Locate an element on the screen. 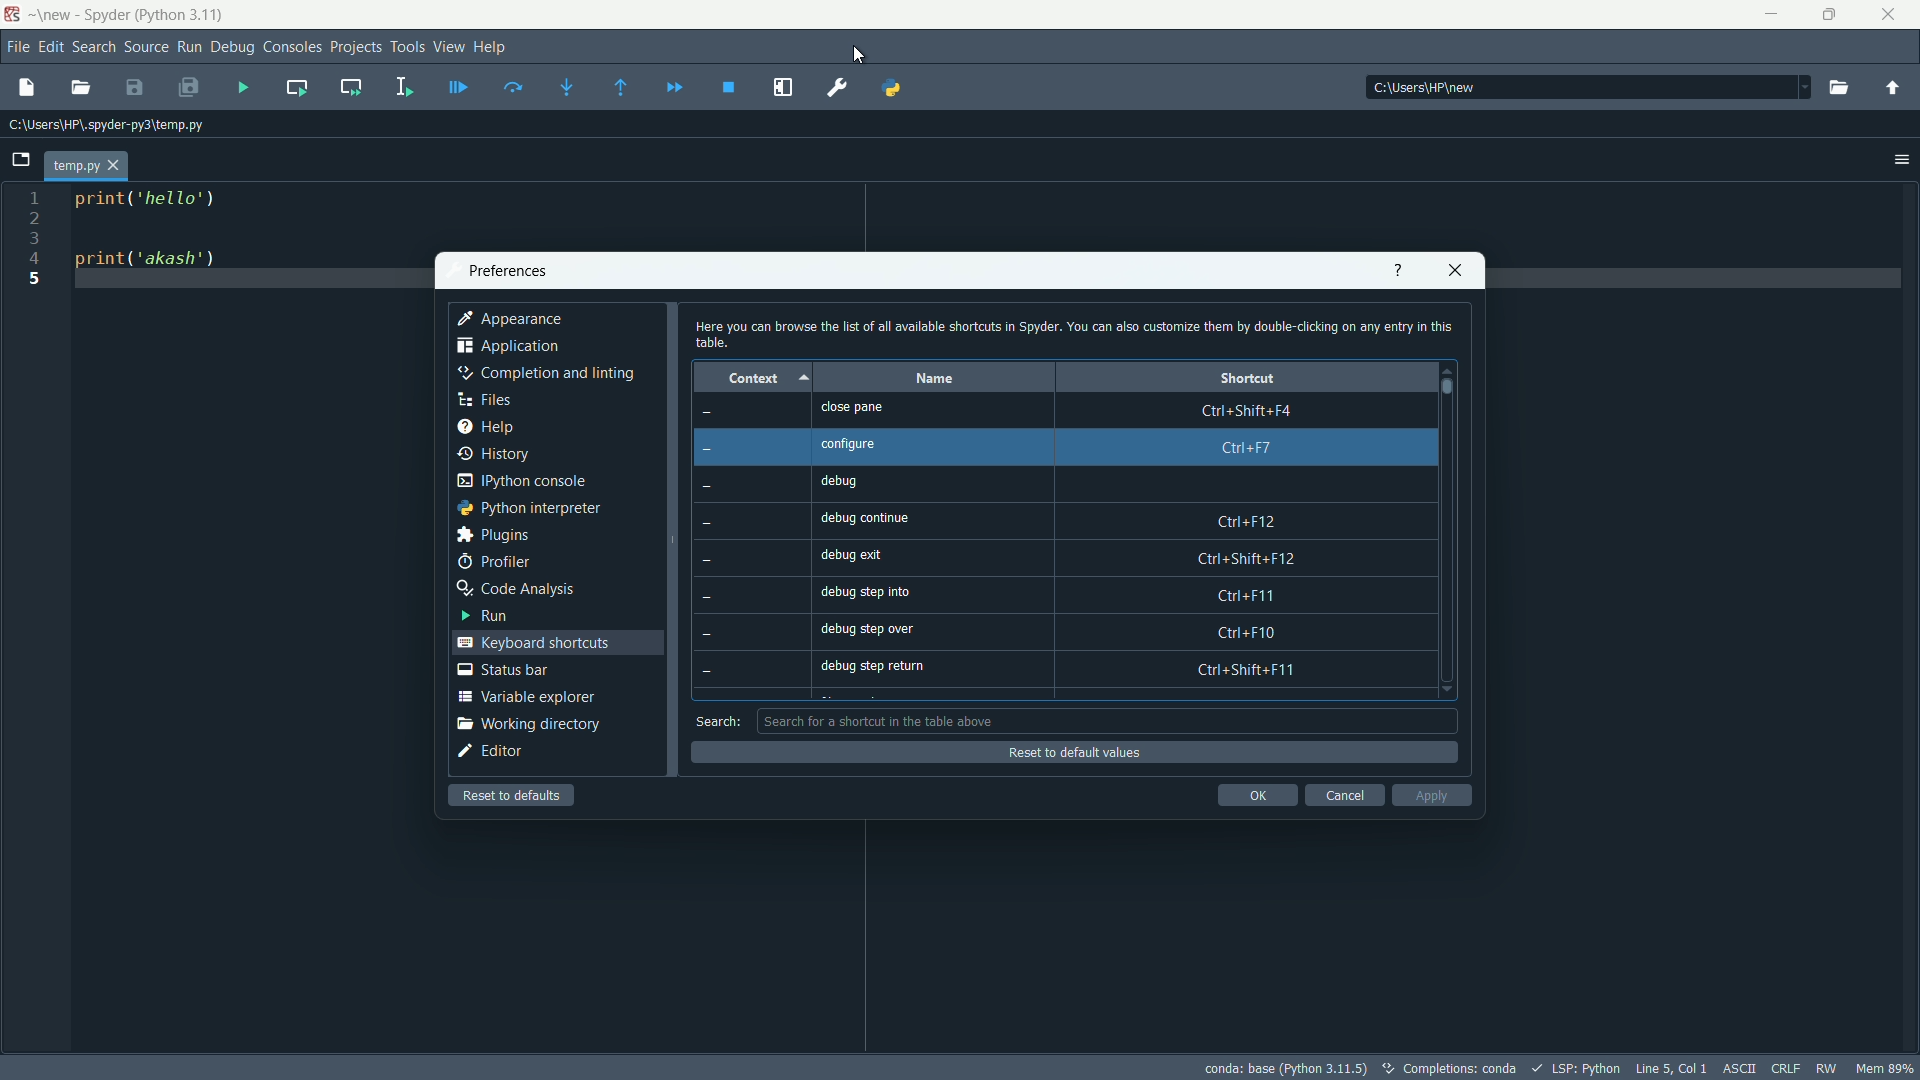  maximize is located at coordinates (1832, 14).